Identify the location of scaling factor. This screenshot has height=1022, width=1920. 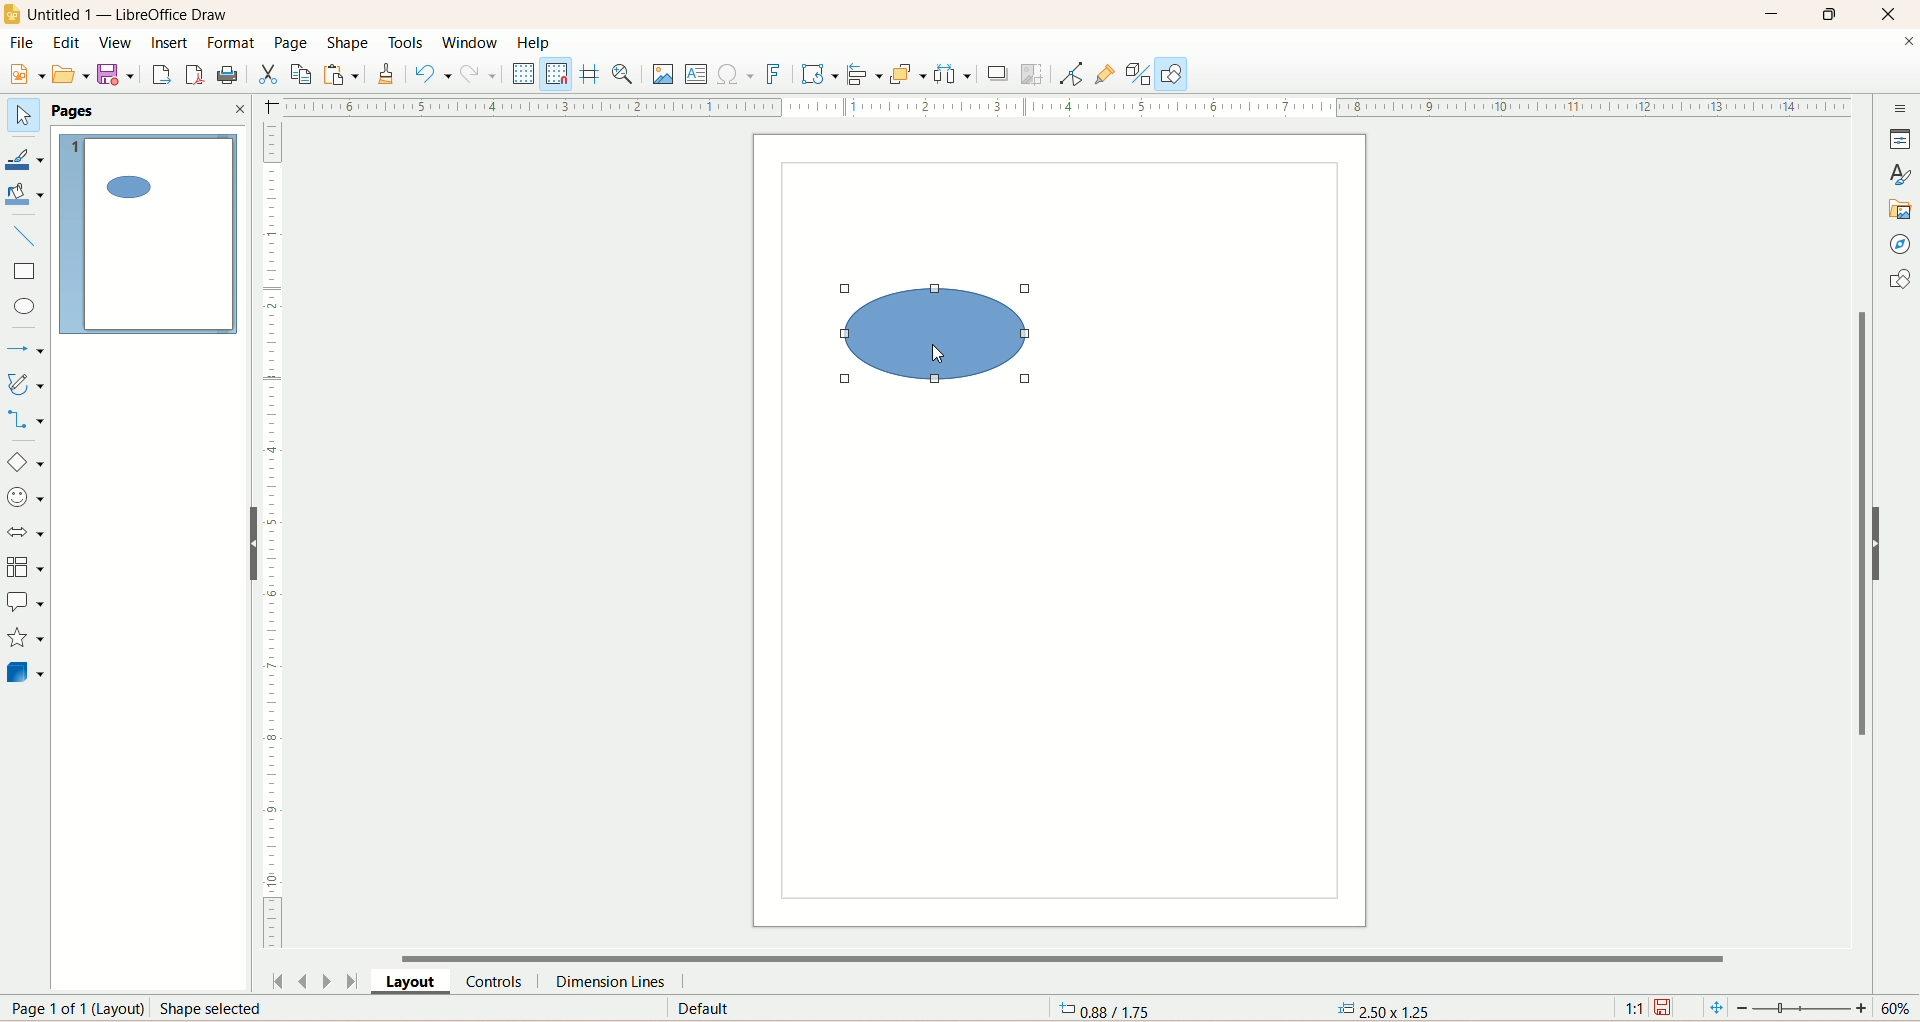
(1637, 1006).